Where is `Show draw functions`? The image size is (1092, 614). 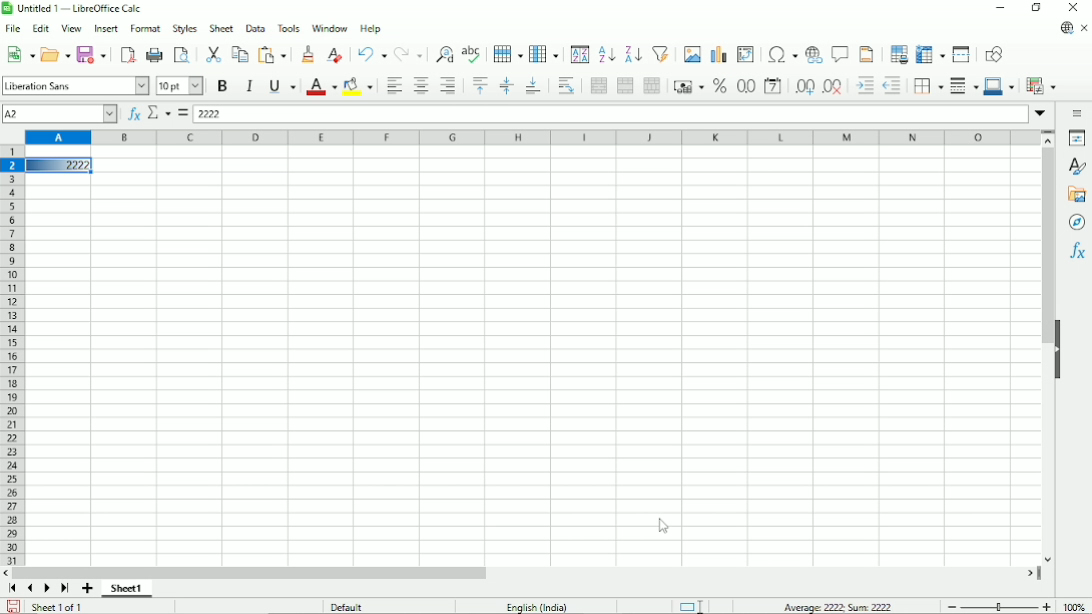 Show draw functions is located at coordinates (994, 54).